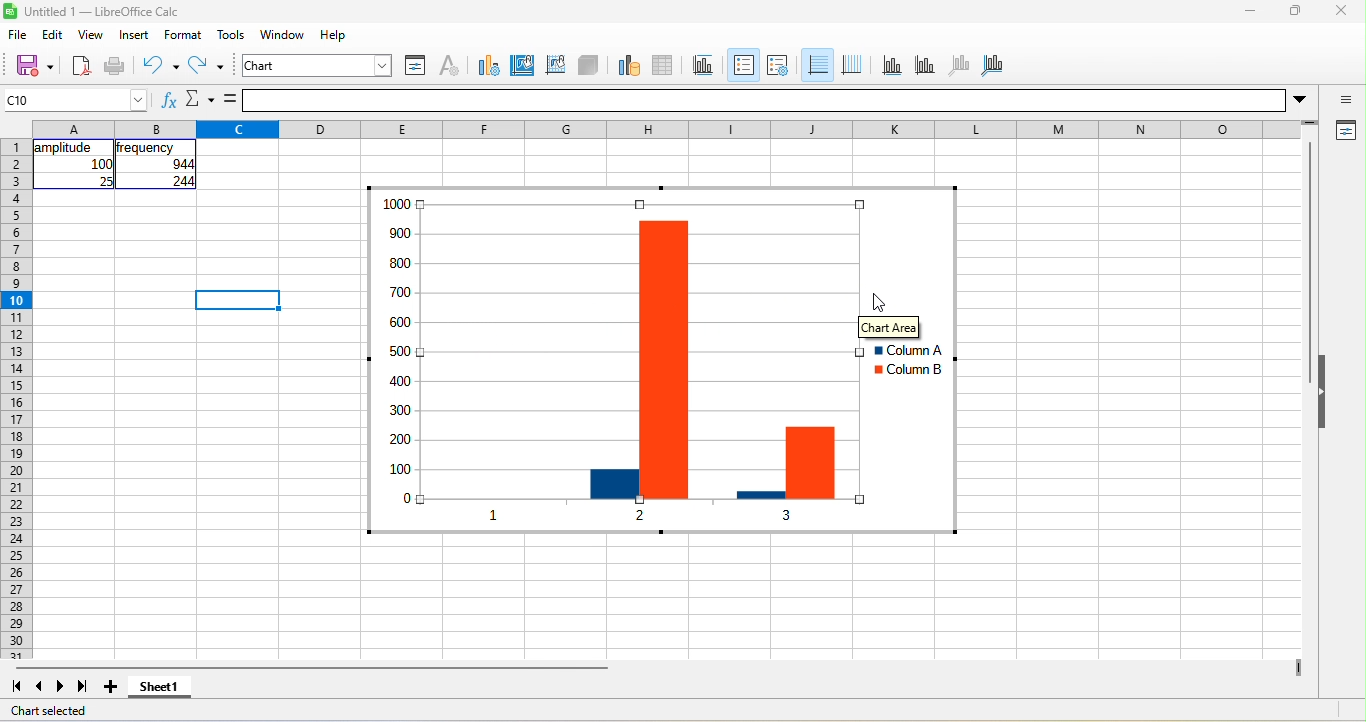  Describe the element at coordinates (852, 65) in the screenshot. I see `vertical grids` at that location.